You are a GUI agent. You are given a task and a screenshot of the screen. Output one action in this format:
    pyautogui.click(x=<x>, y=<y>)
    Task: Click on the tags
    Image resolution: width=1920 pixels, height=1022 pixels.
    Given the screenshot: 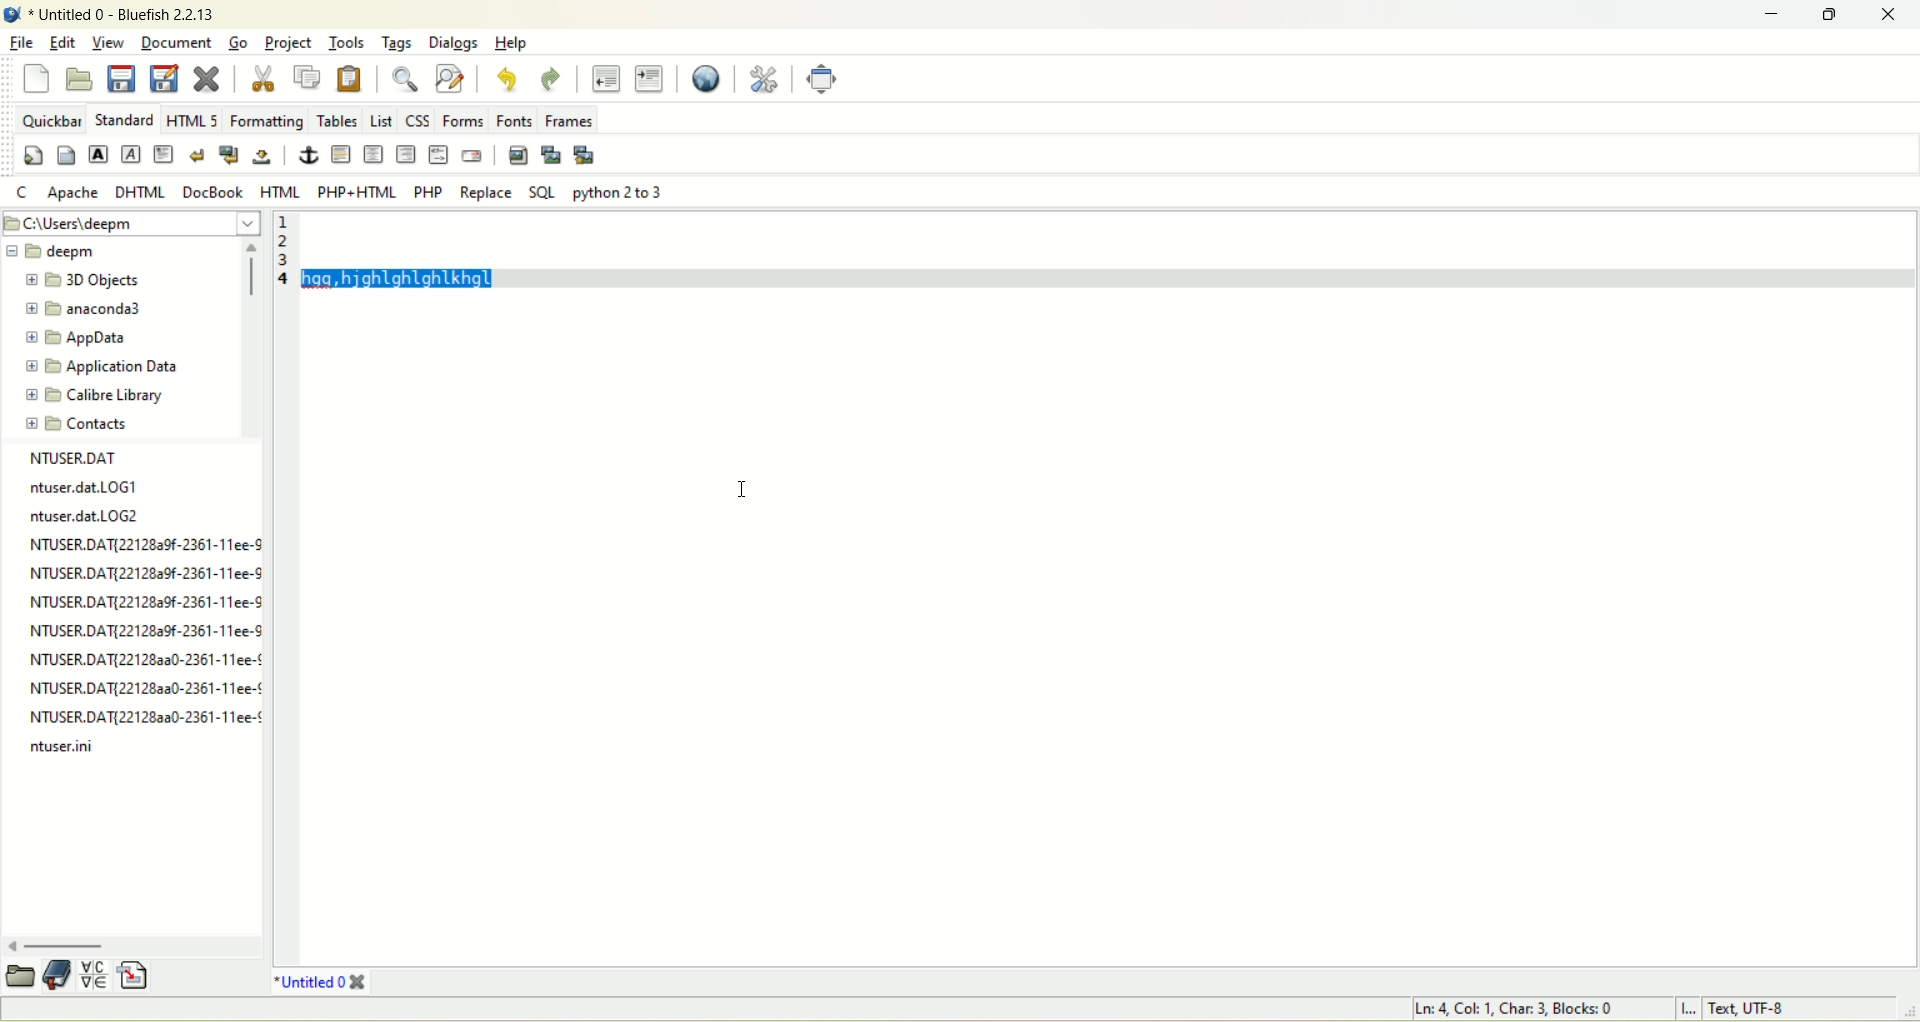 What is the action you would take?
    pyautogui.click(x=401, y=44)
    